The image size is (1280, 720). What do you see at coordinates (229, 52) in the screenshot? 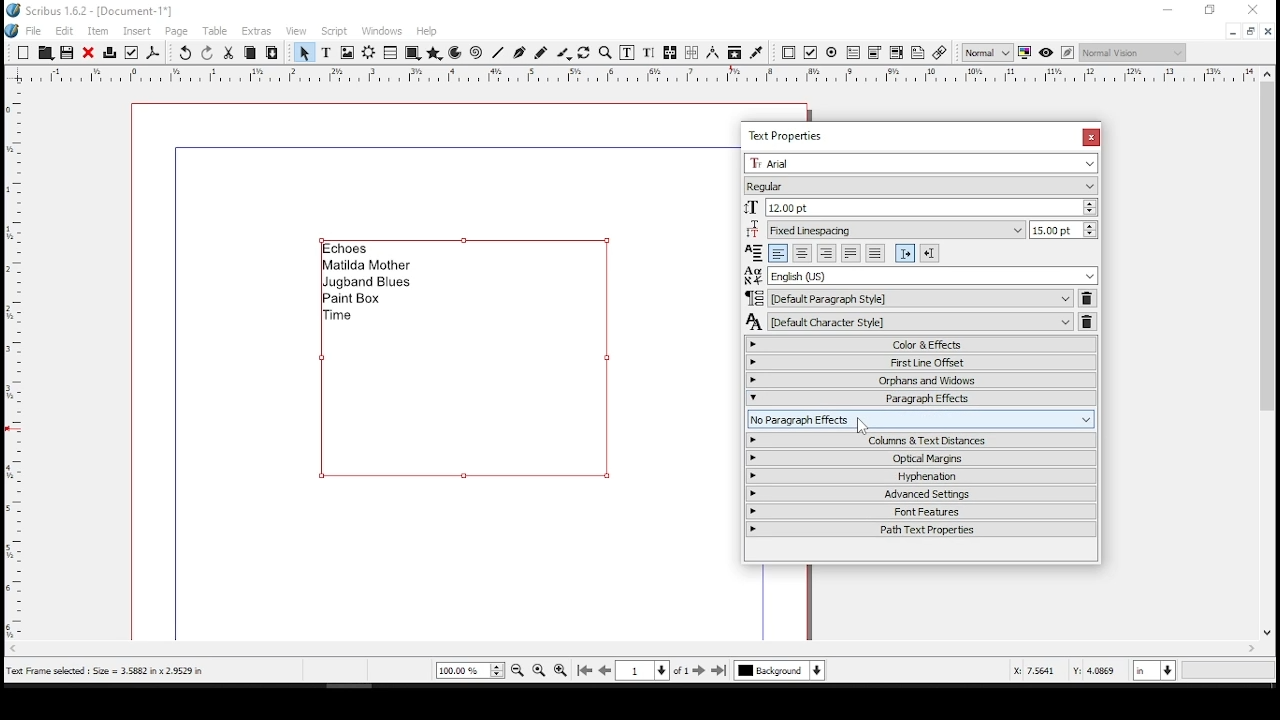
I see `cut` at bounding box center [229, 52].